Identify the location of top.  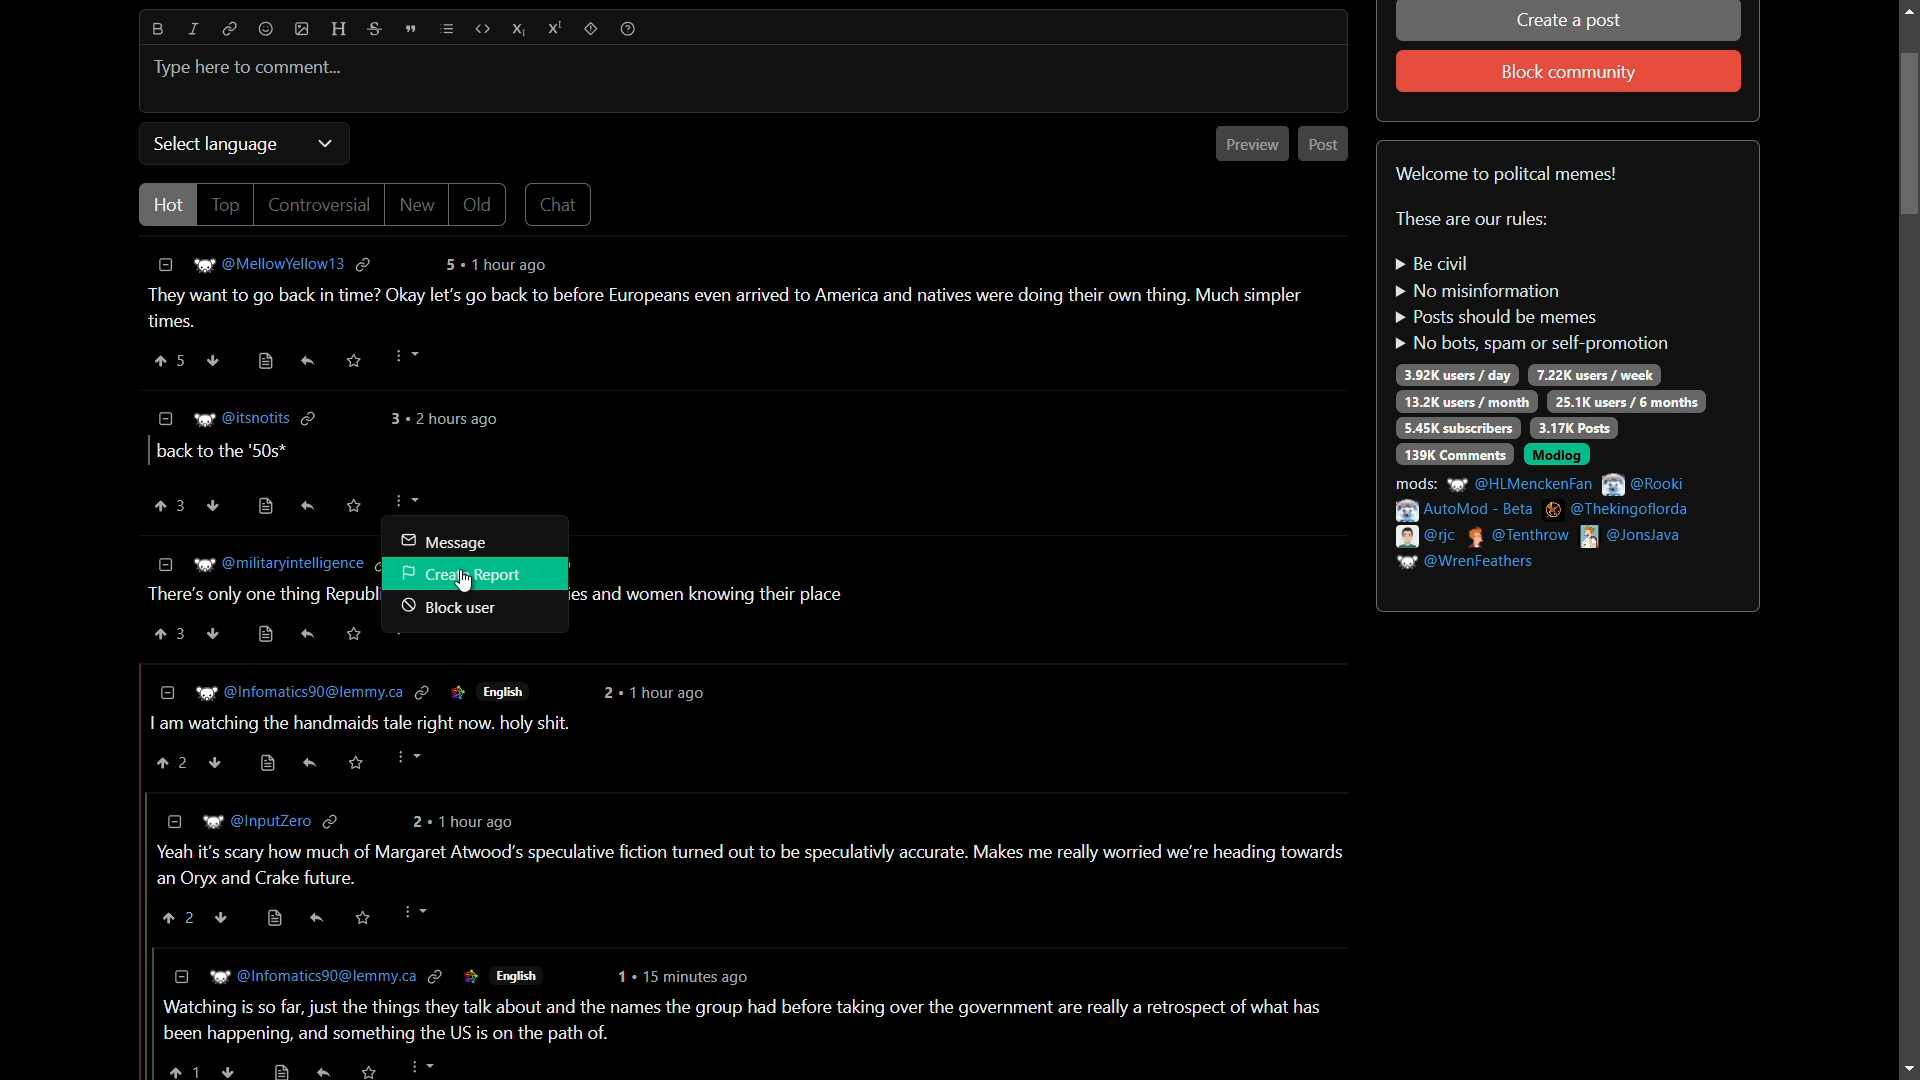
(227, 205).